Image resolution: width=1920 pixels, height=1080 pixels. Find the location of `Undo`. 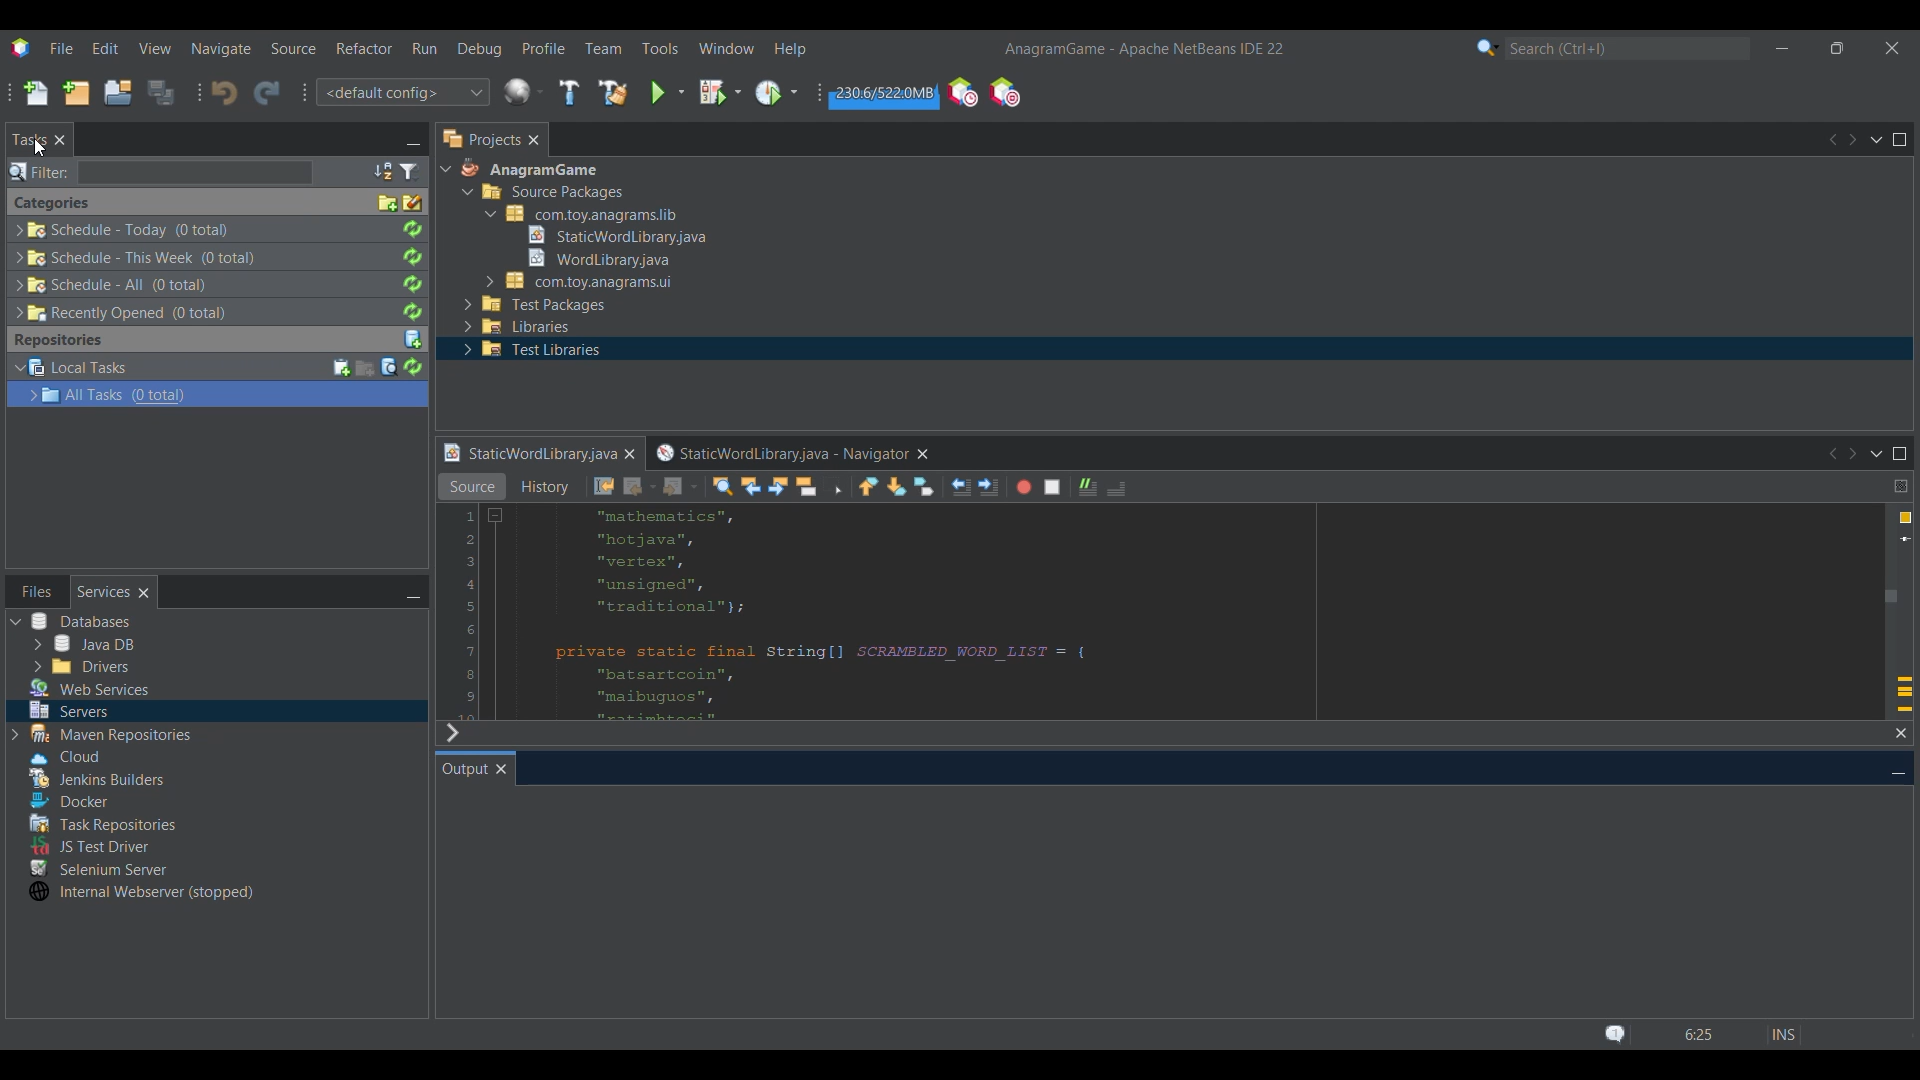

Undo is located at coordinates (224, 92).